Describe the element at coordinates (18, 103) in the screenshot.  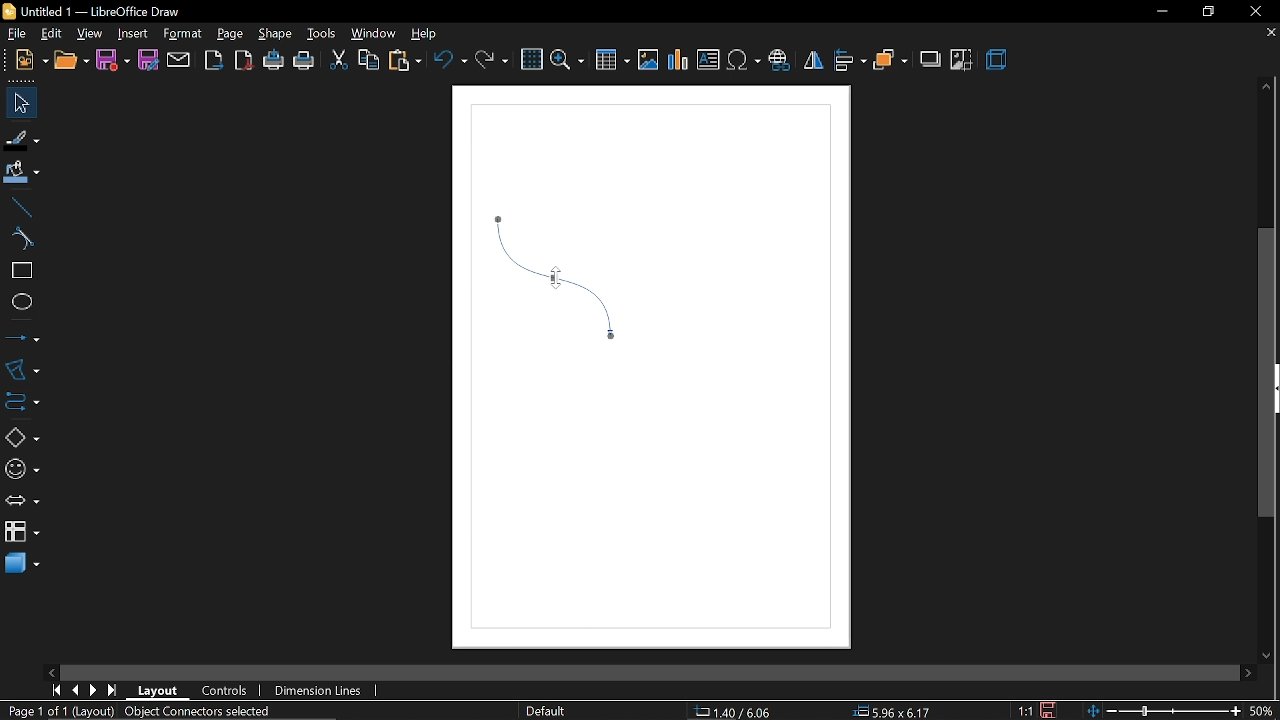
I see `select` at that location.